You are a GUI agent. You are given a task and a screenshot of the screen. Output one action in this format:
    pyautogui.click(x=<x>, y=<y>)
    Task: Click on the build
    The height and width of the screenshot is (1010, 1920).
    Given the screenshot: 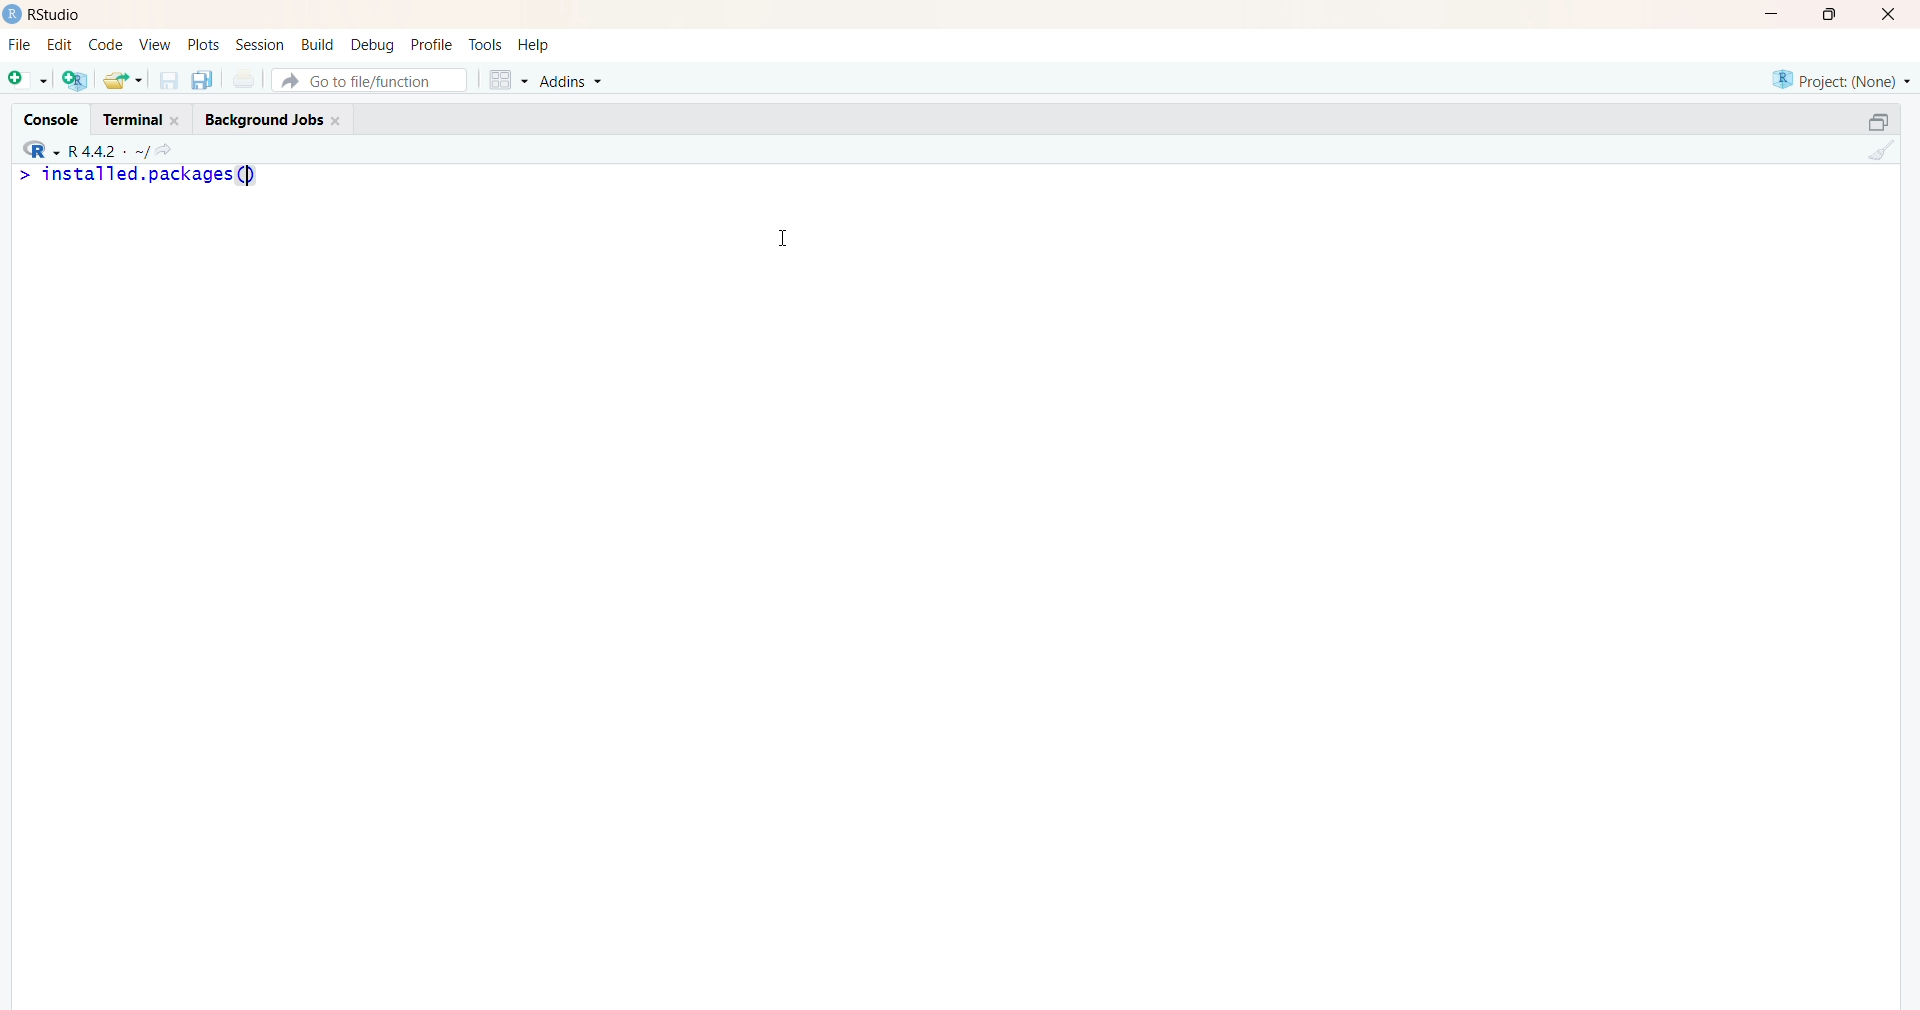 What is the action you would take?
    pyautogui.click(x=319, y=45)
    